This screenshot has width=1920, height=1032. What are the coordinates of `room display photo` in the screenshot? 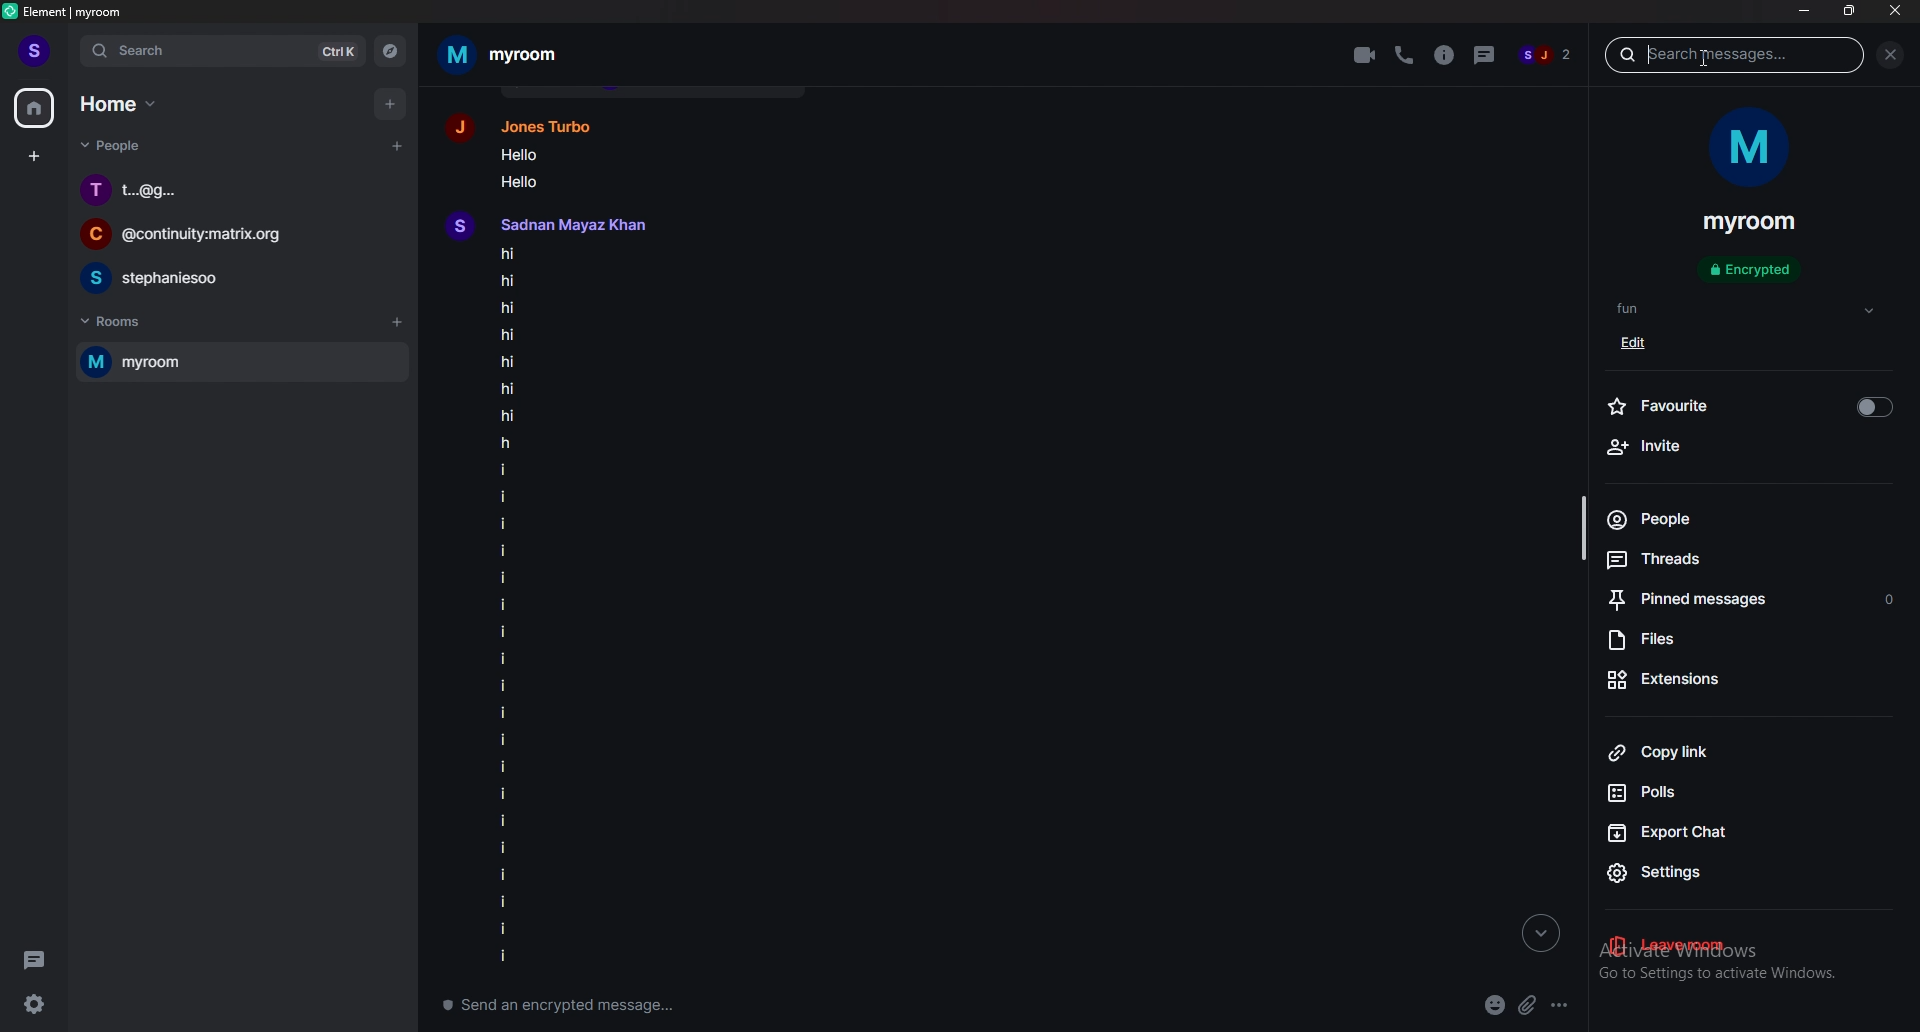 It's located at (1749, 151).